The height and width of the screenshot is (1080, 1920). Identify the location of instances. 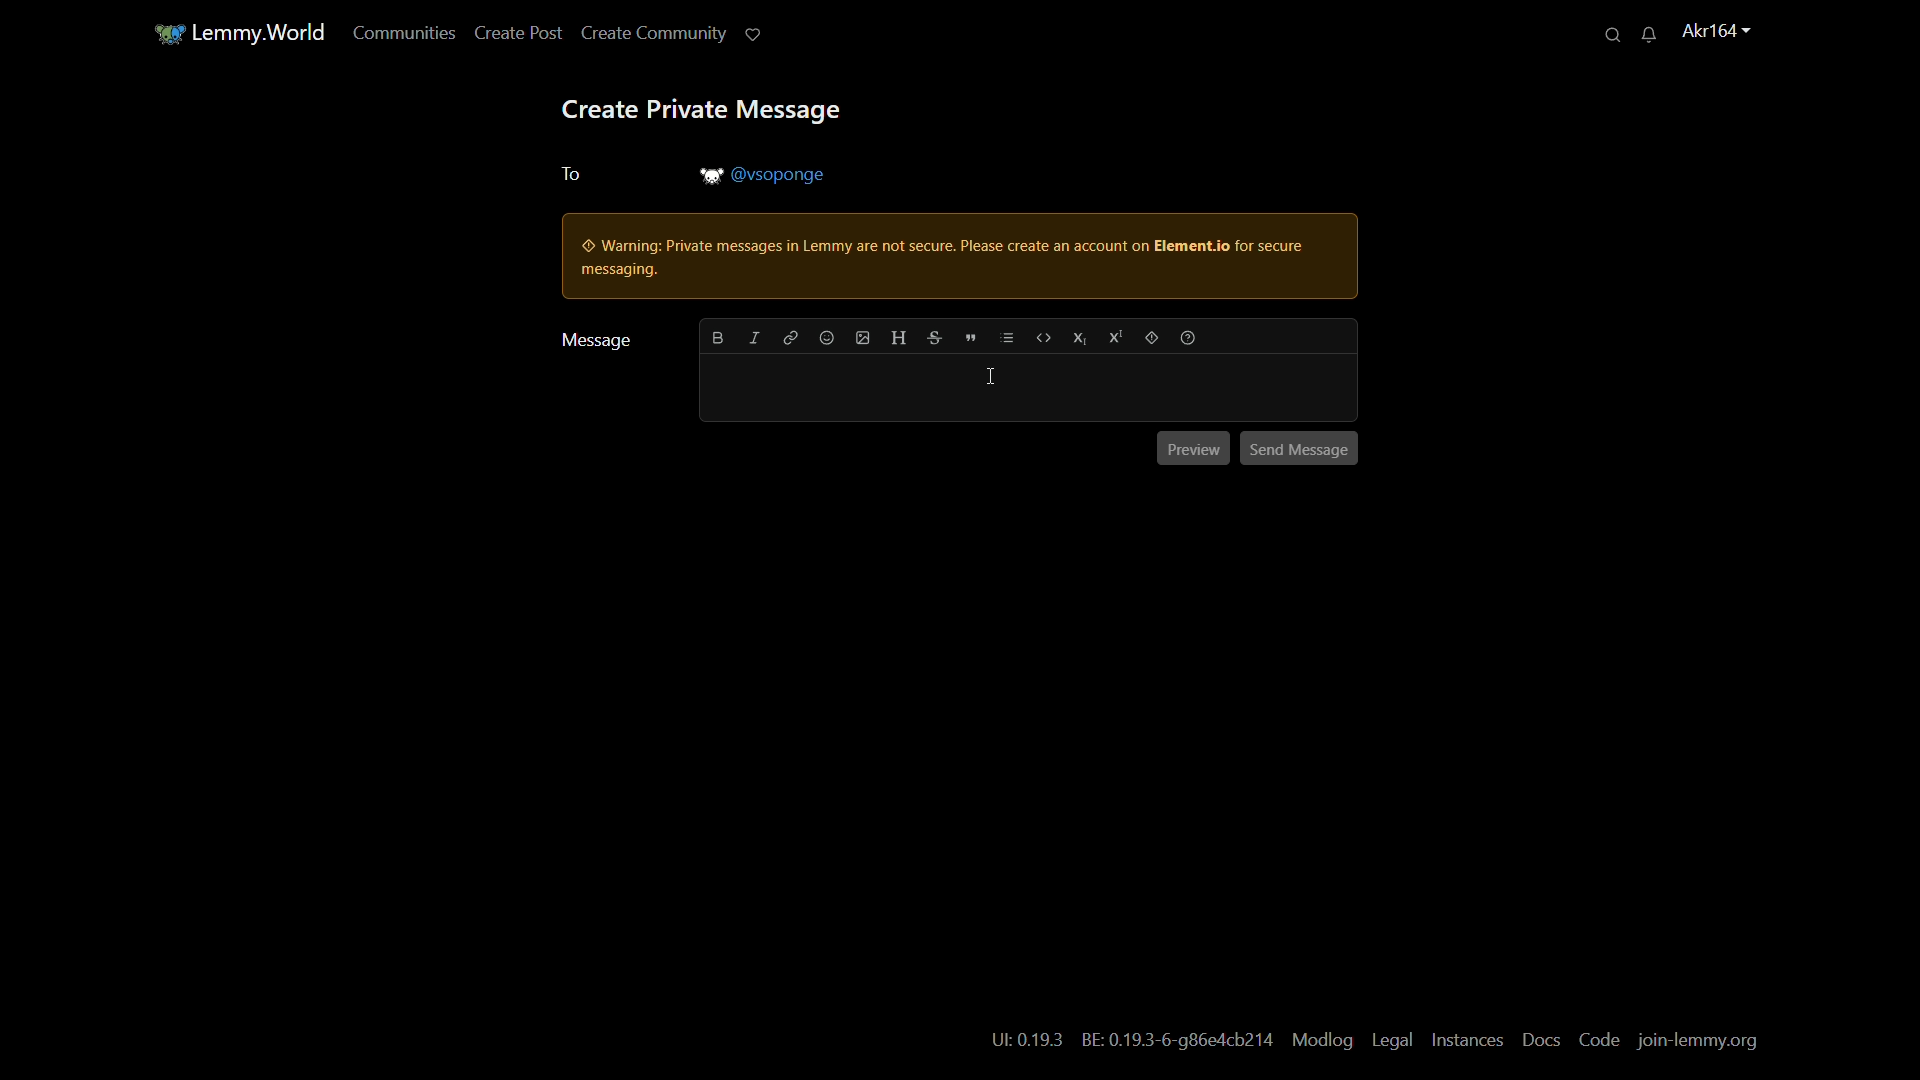
(1466, 1040).